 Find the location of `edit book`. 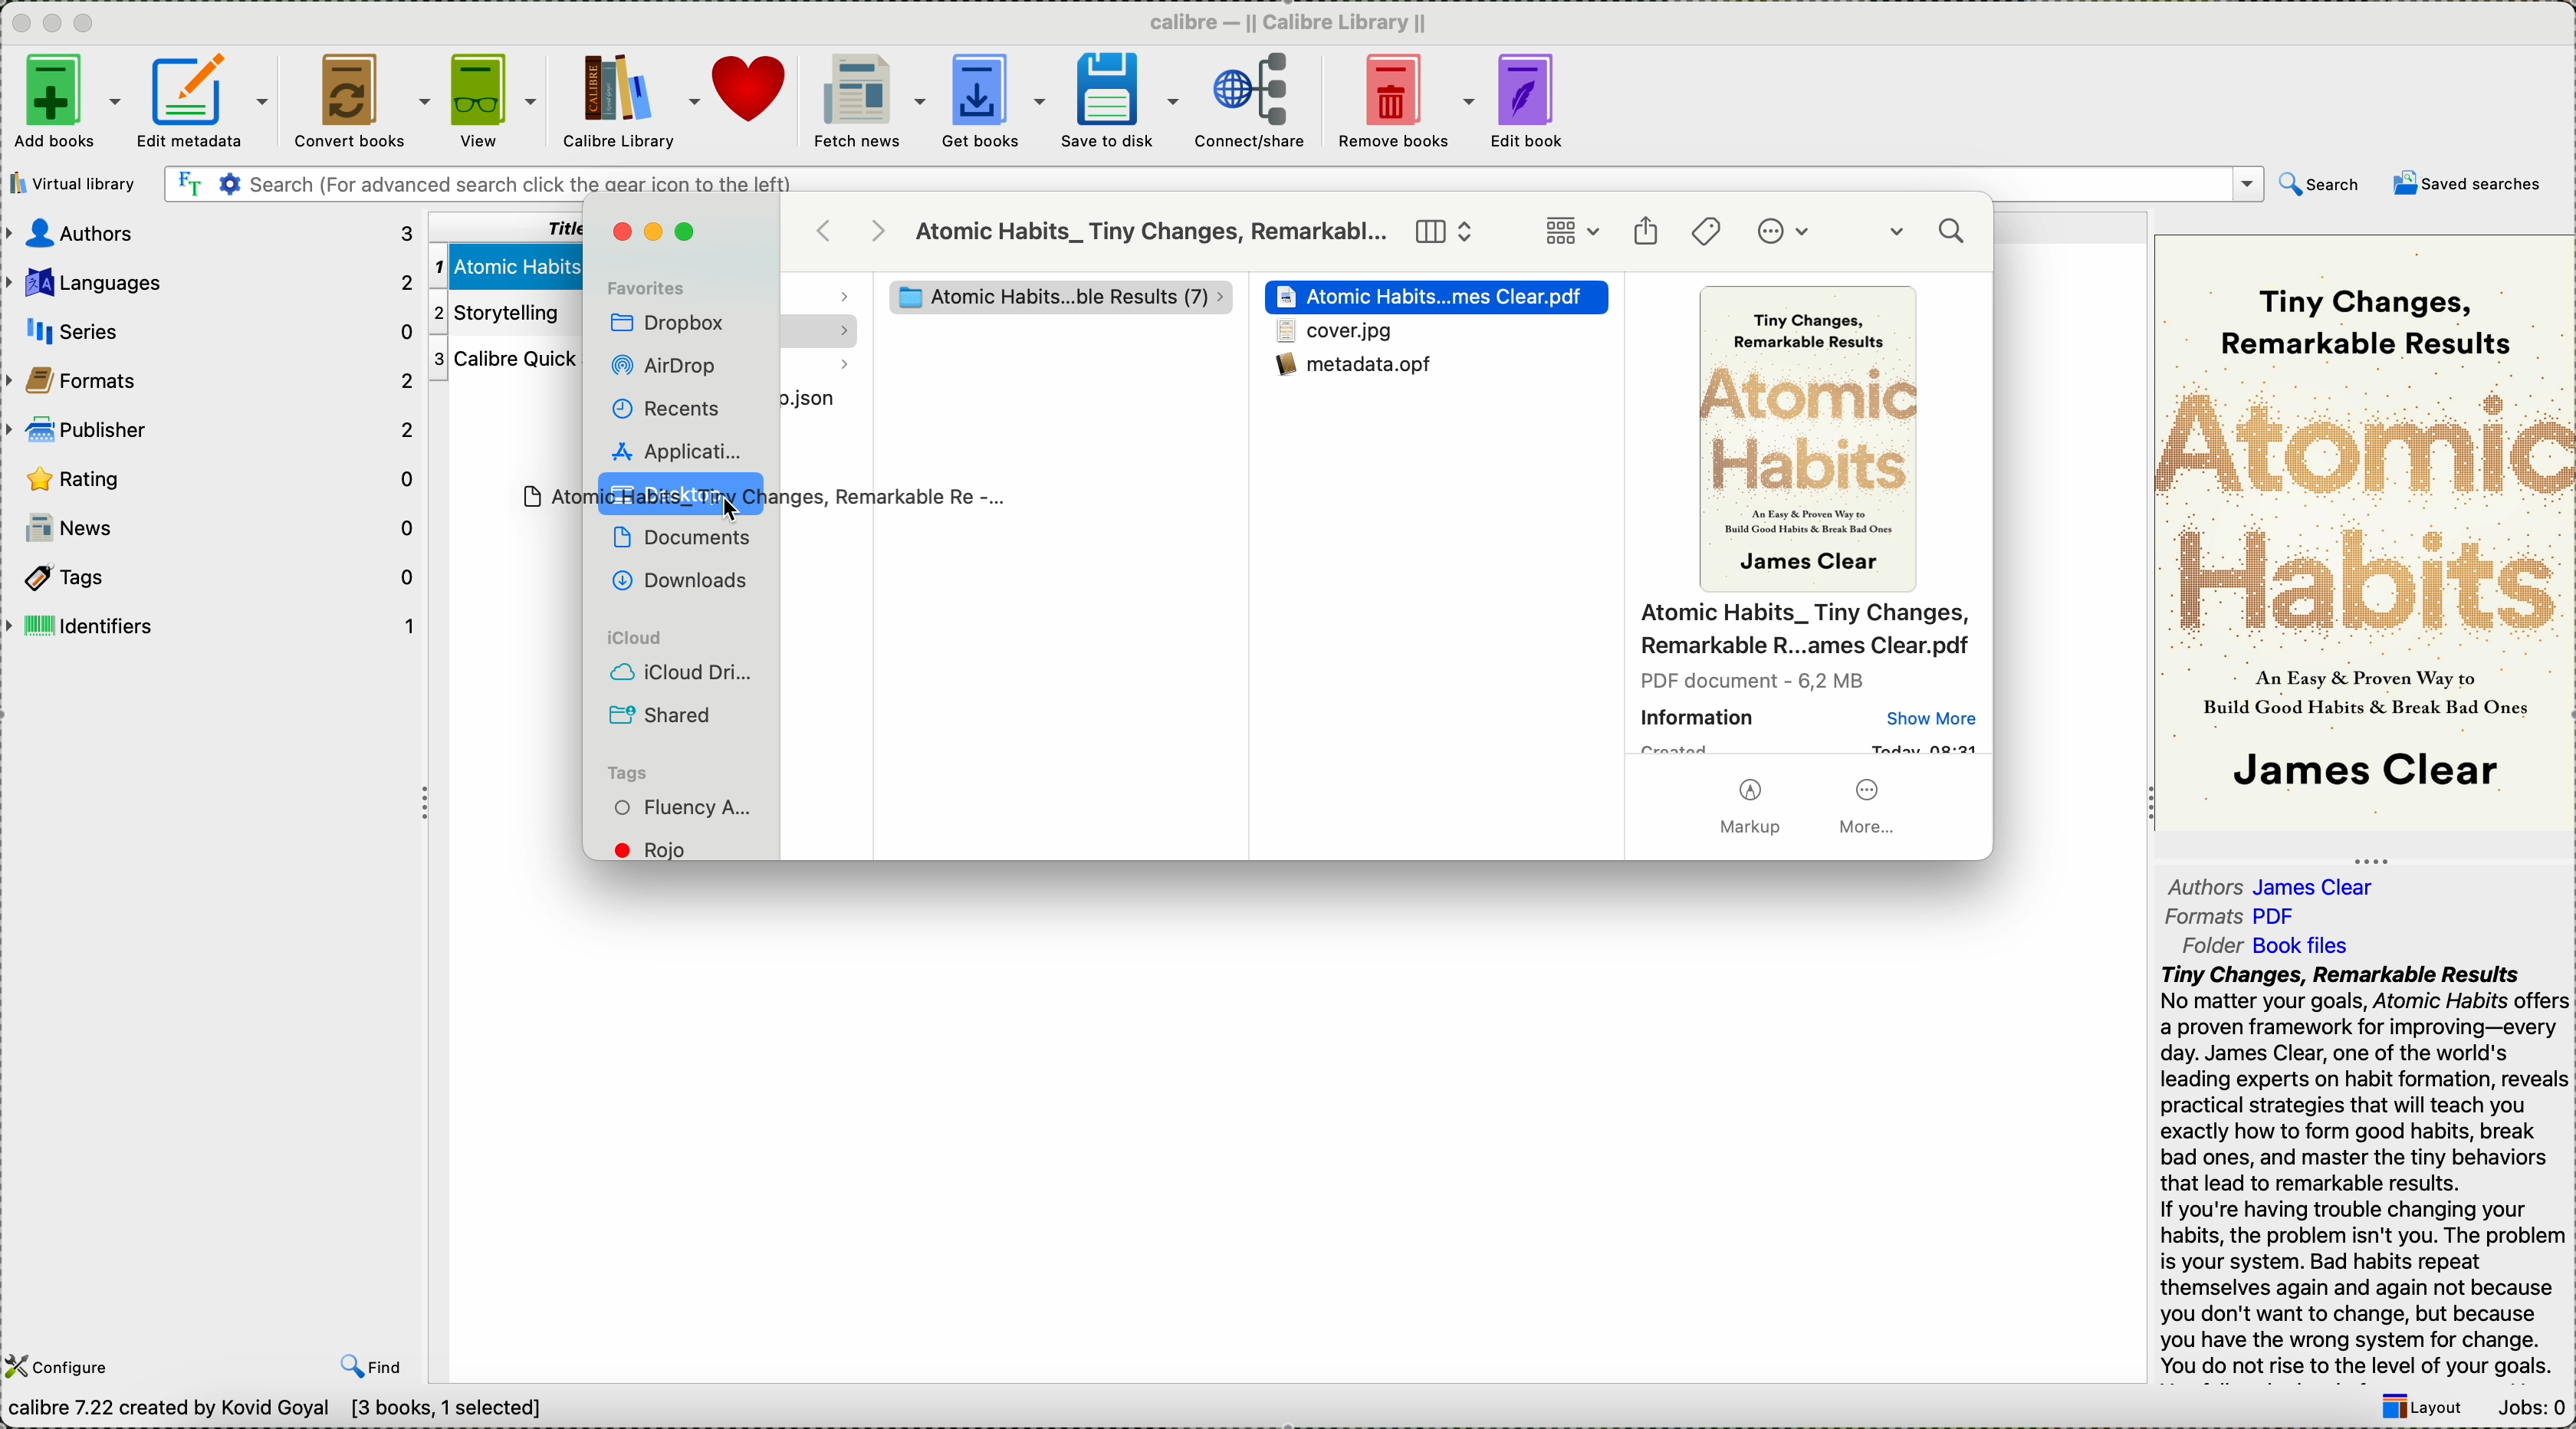

edit book is located at coordinates (1531, 104).